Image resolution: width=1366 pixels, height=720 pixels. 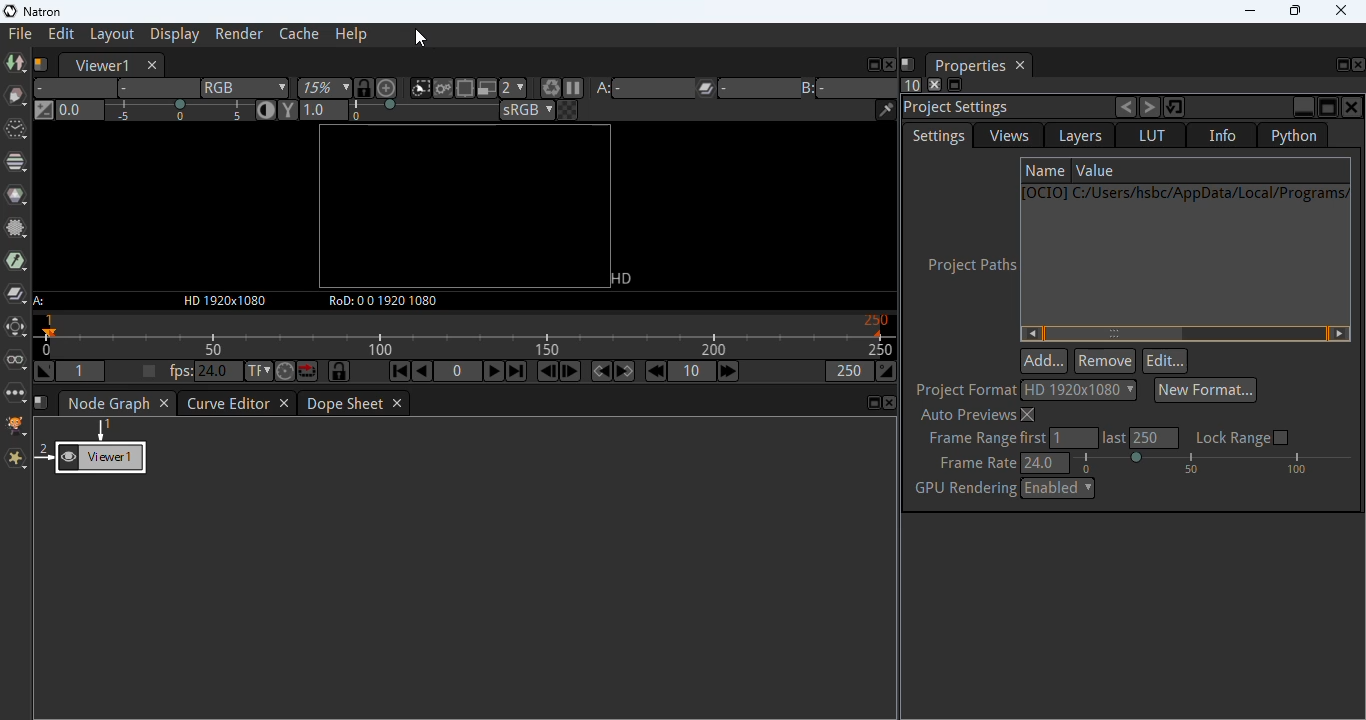 What do you see at coordinates (75, 88) in the screenshot?
I see `layer` at bounding box center [75, 88].